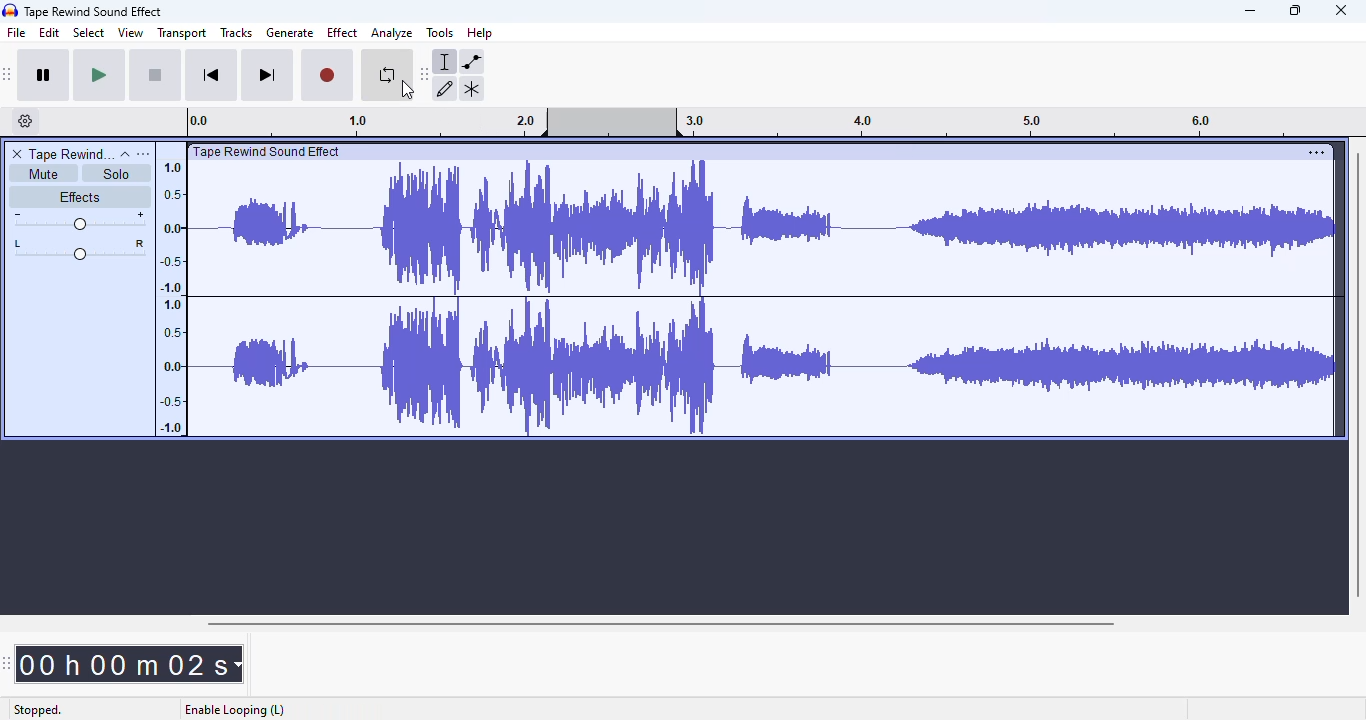  What do you see at coordinates (1022, 119) in the screenshot?
I see `3.0 4.0 5.0 6.0` at bounding box center [1022, 119].